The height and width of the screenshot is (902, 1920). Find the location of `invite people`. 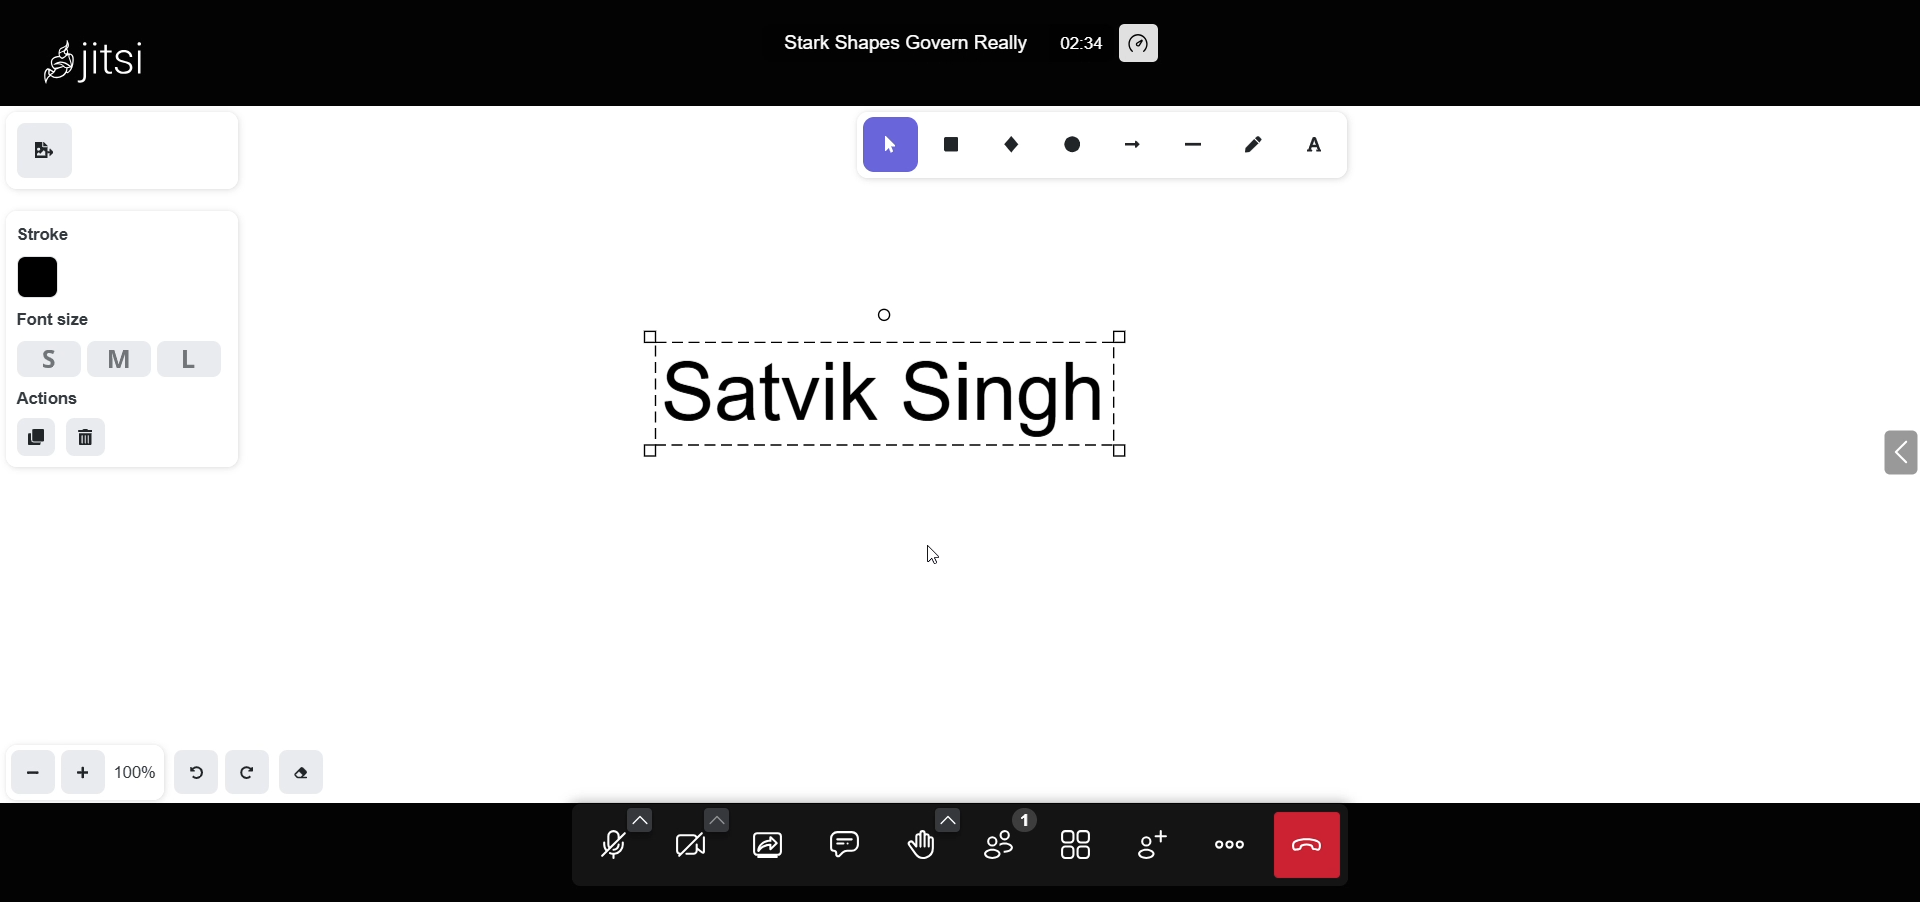

invite people is located at coordinates (1146, 843).